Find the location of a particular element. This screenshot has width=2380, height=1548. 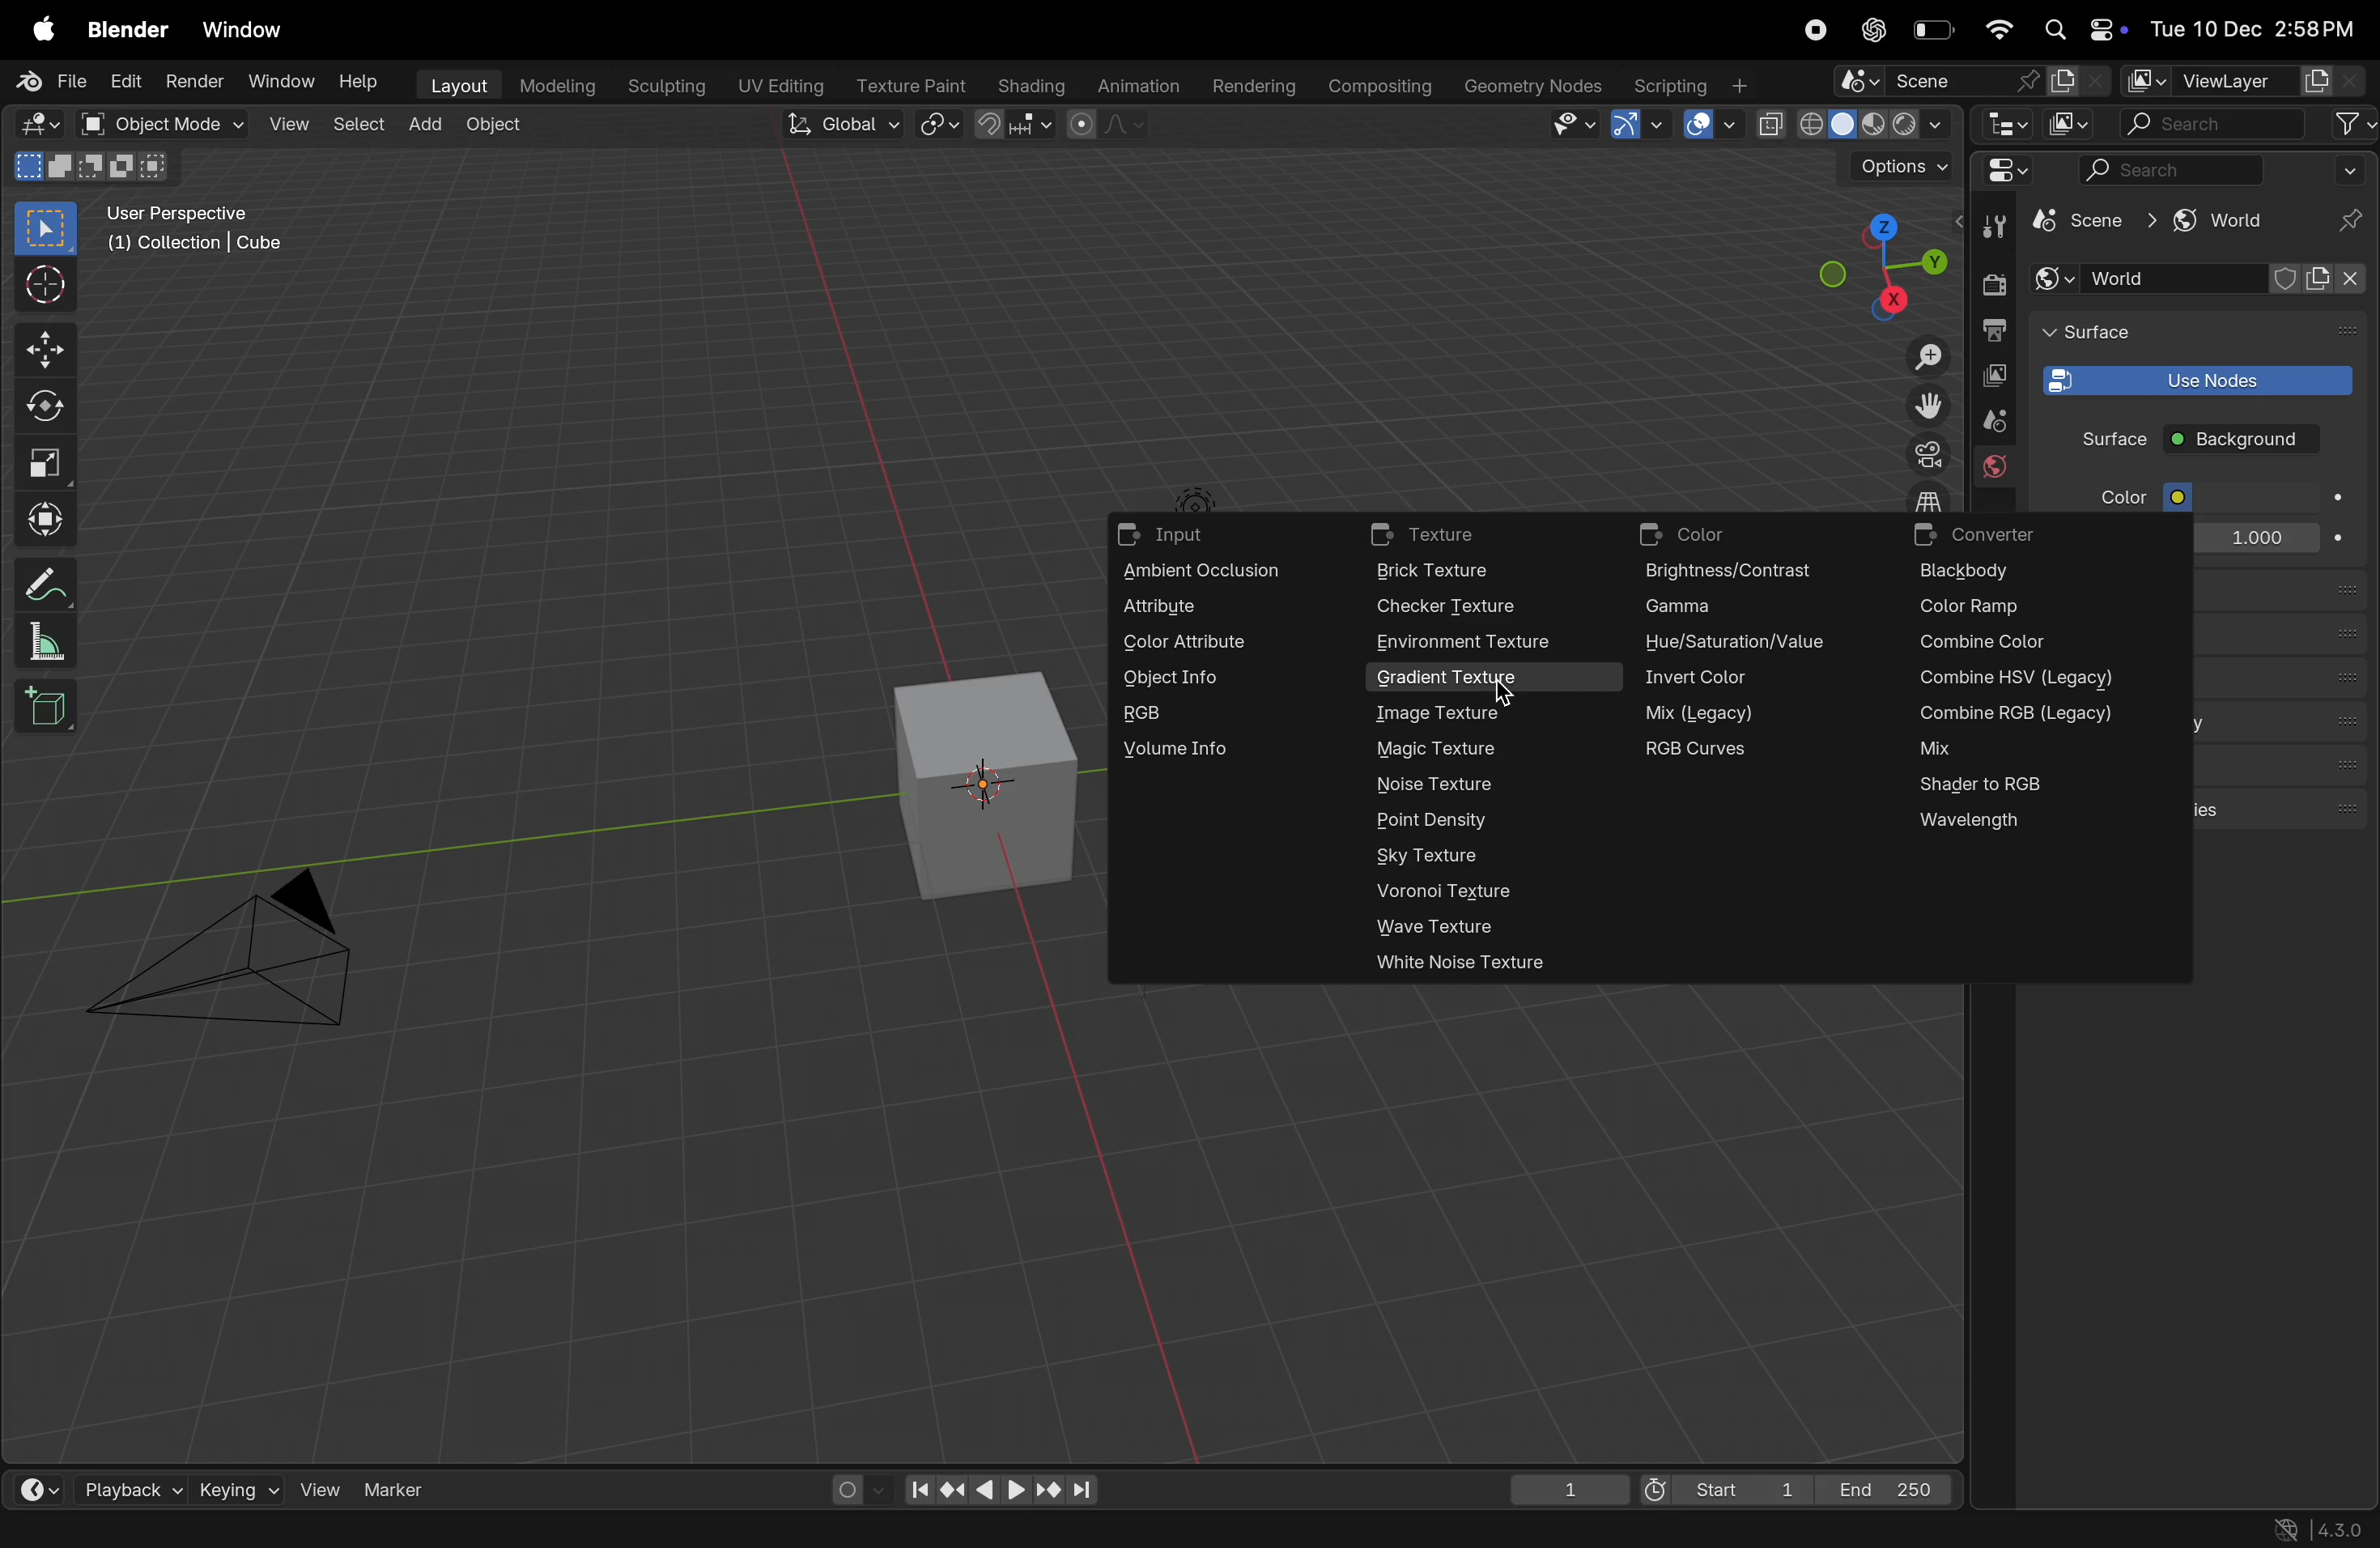

color is located at coordinates (2254, 496).